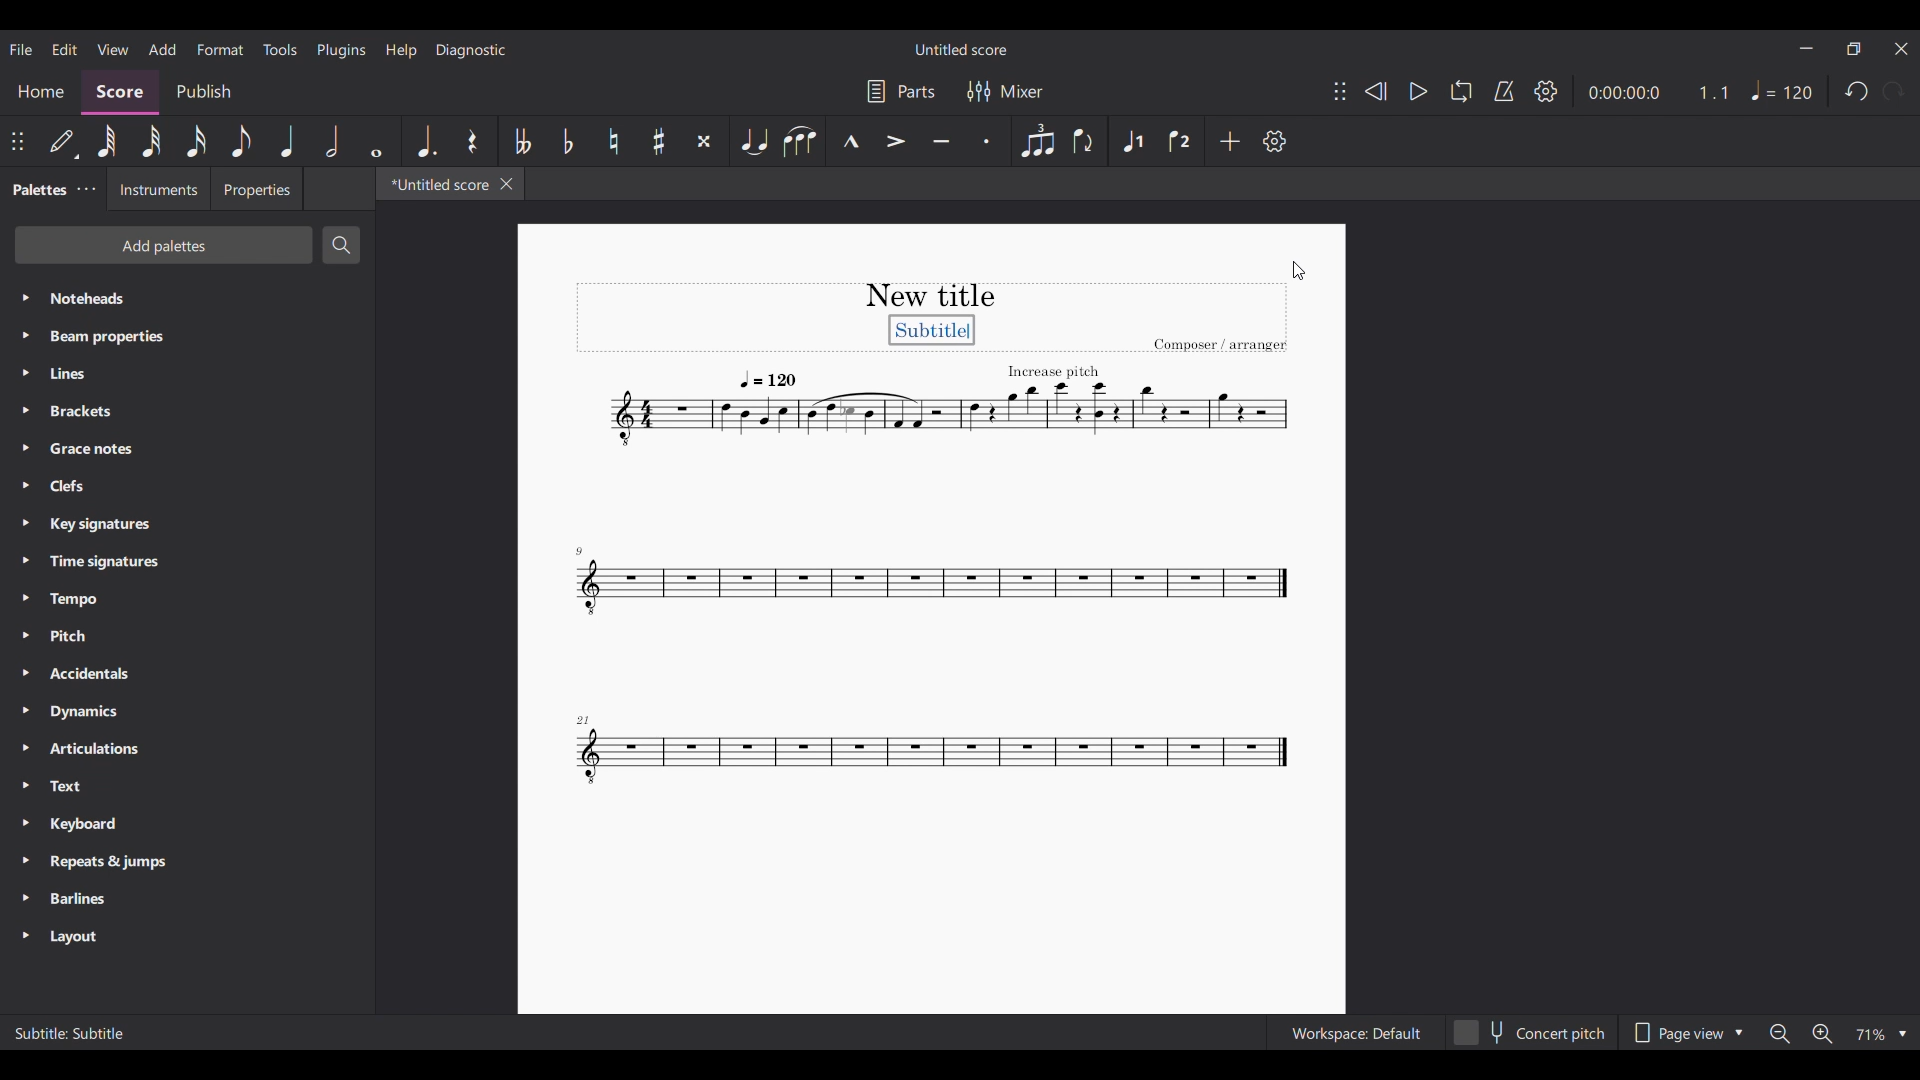 This screenshot has height=1080, width=1920. I want to click on Voice 2, so click(1181, 141).